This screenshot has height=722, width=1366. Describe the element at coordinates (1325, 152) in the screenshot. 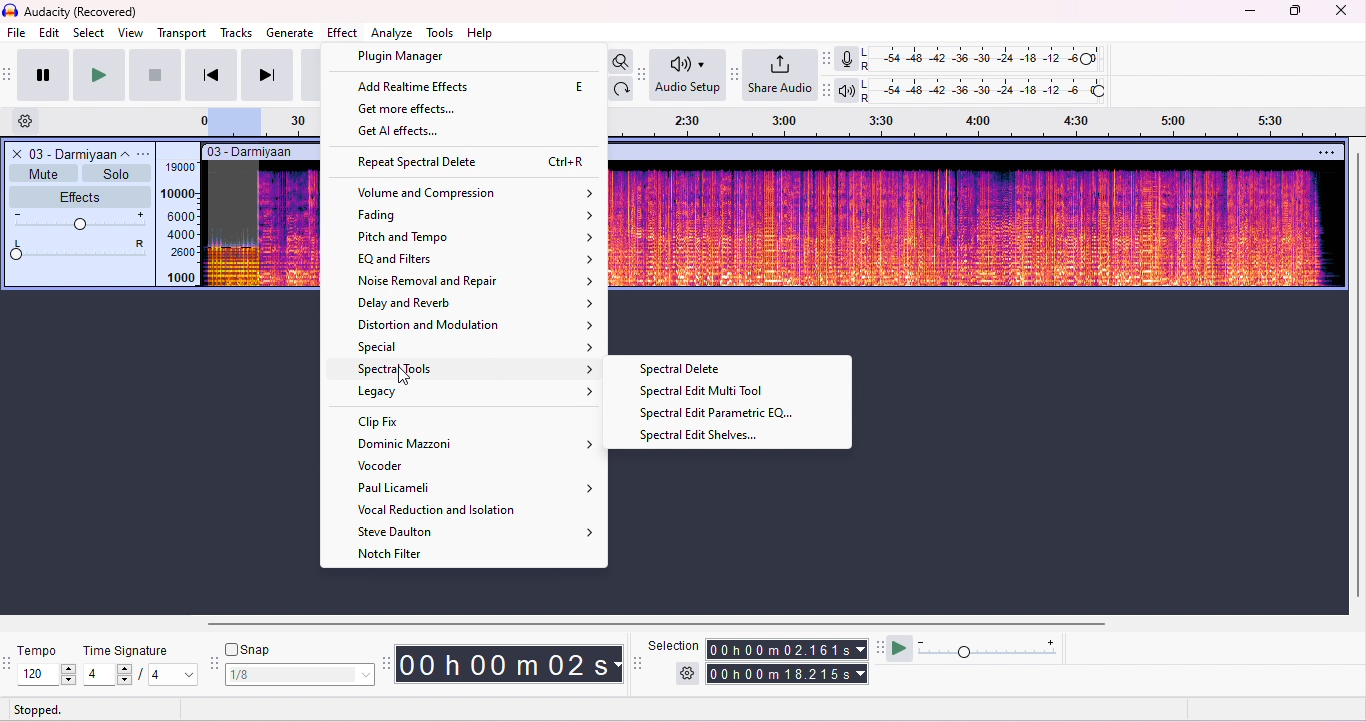

I see `options` at that location.